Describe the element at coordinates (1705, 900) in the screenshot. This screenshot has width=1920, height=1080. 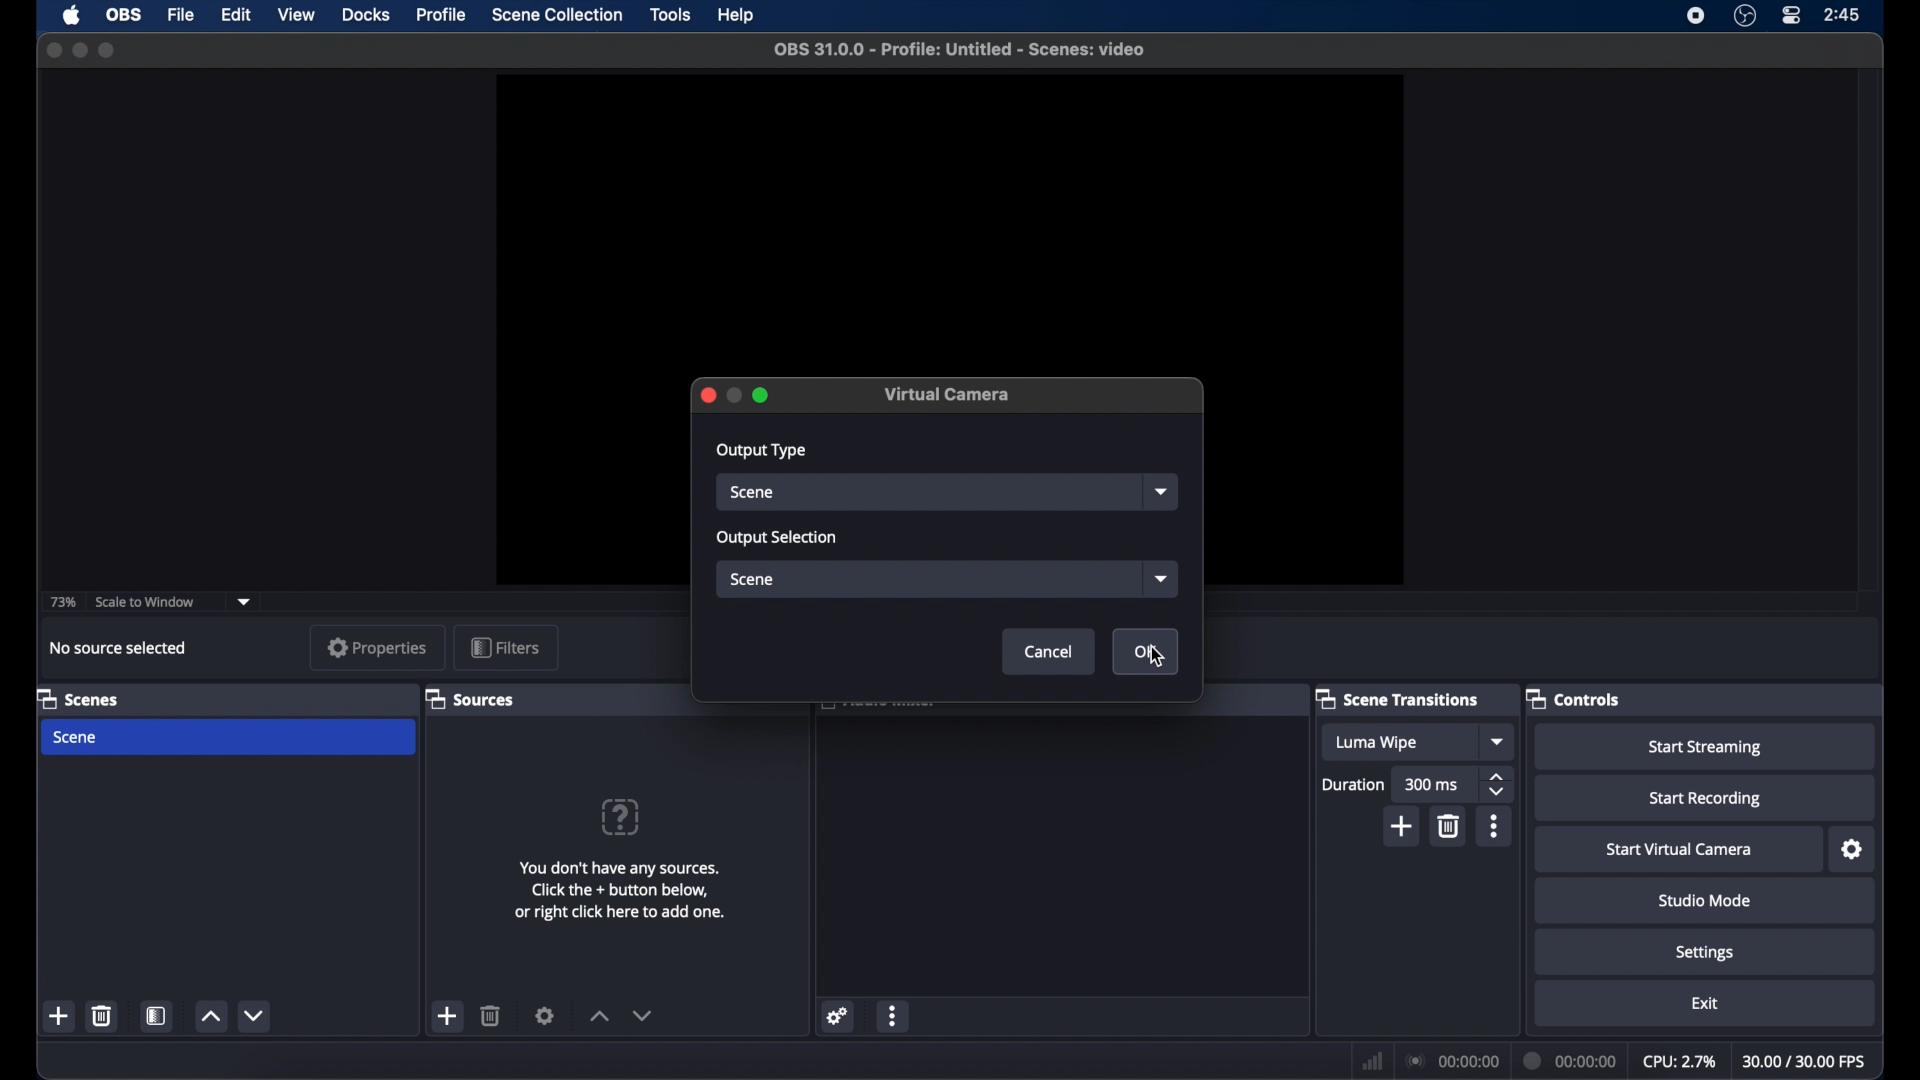
I see `studio mode` at that location.